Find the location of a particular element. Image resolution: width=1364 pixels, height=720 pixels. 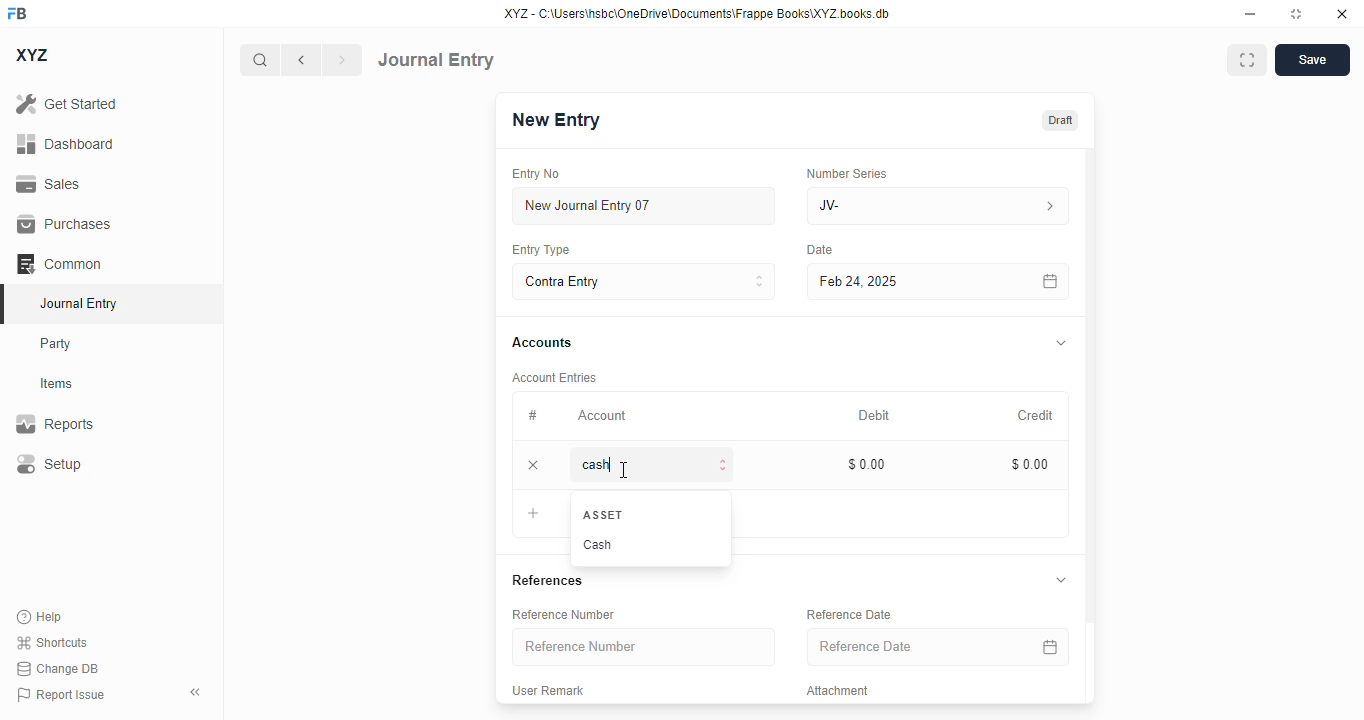

add button is located at coordinates (533, 513).